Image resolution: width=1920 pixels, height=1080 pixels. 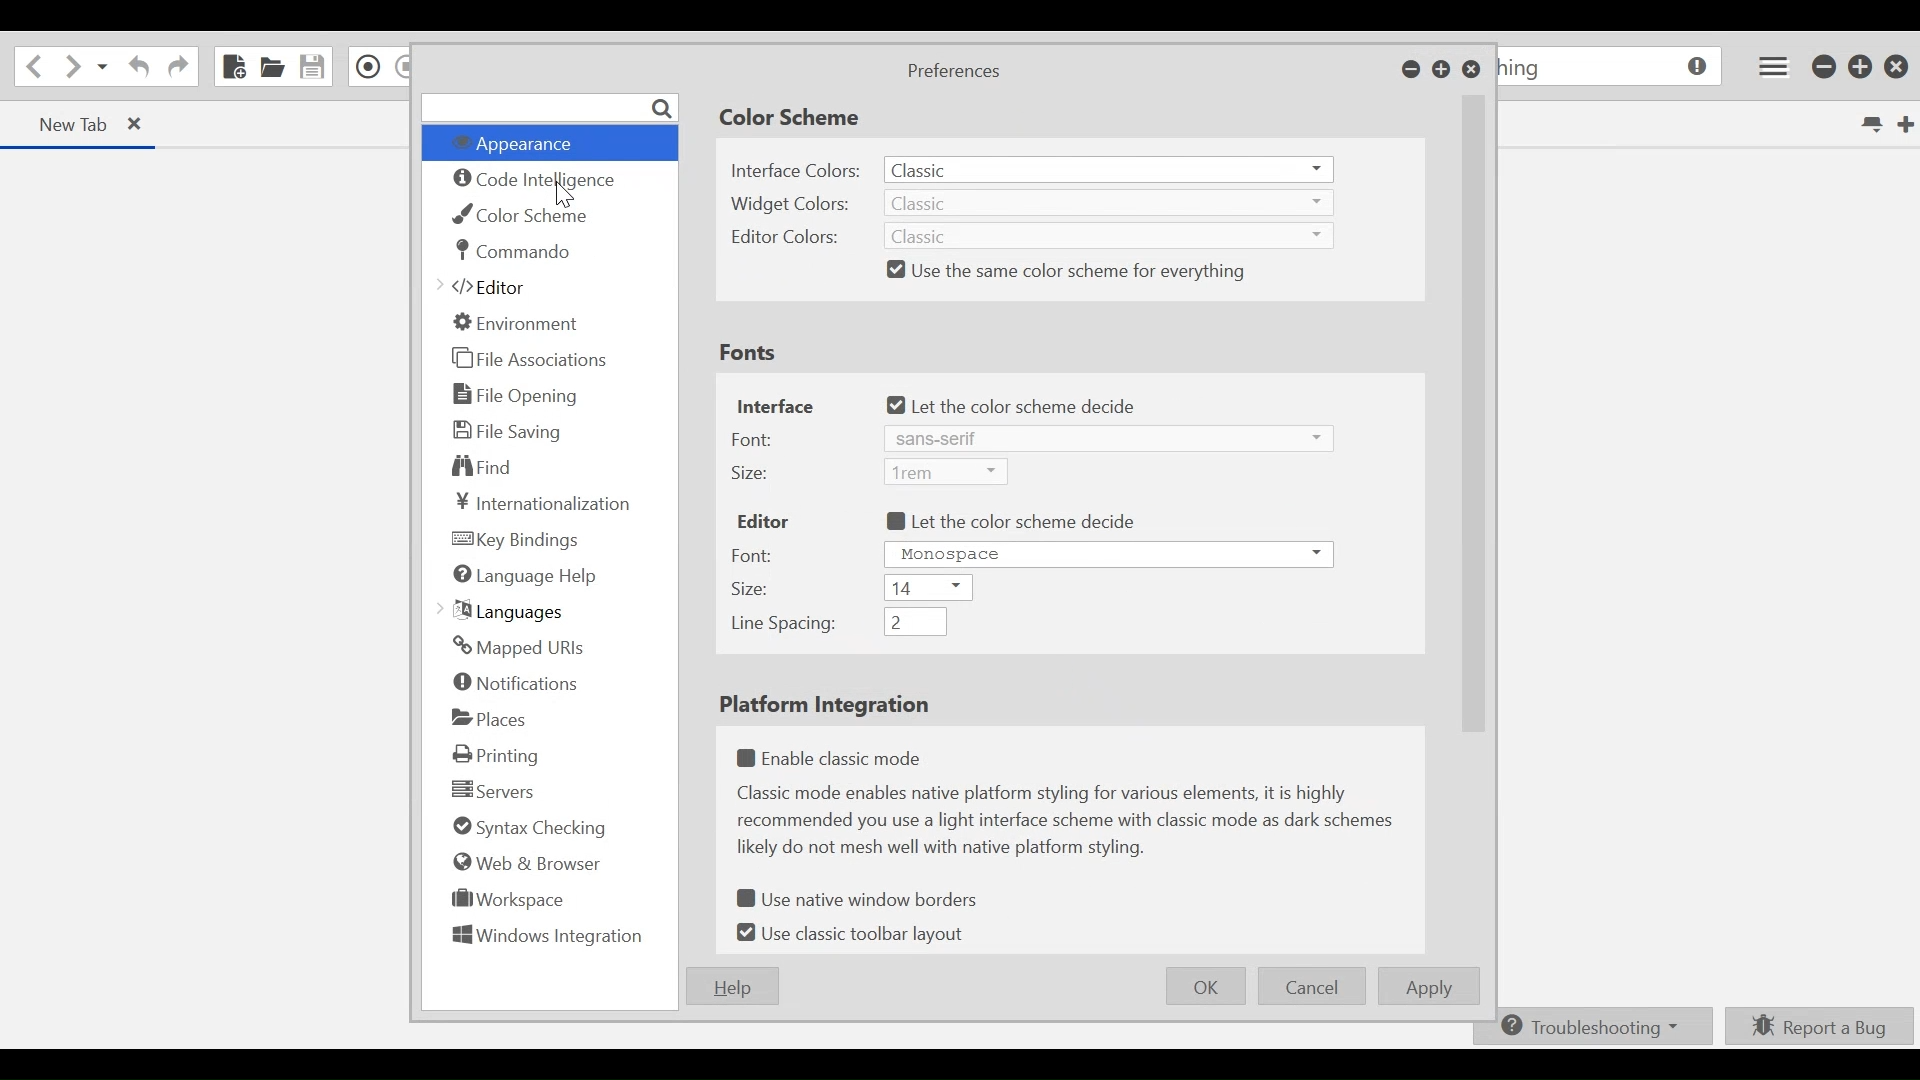 What do you see at coordinates (529, 215) in the screenshot?
I see `Color Scheme` at bounding box center [529, 215].